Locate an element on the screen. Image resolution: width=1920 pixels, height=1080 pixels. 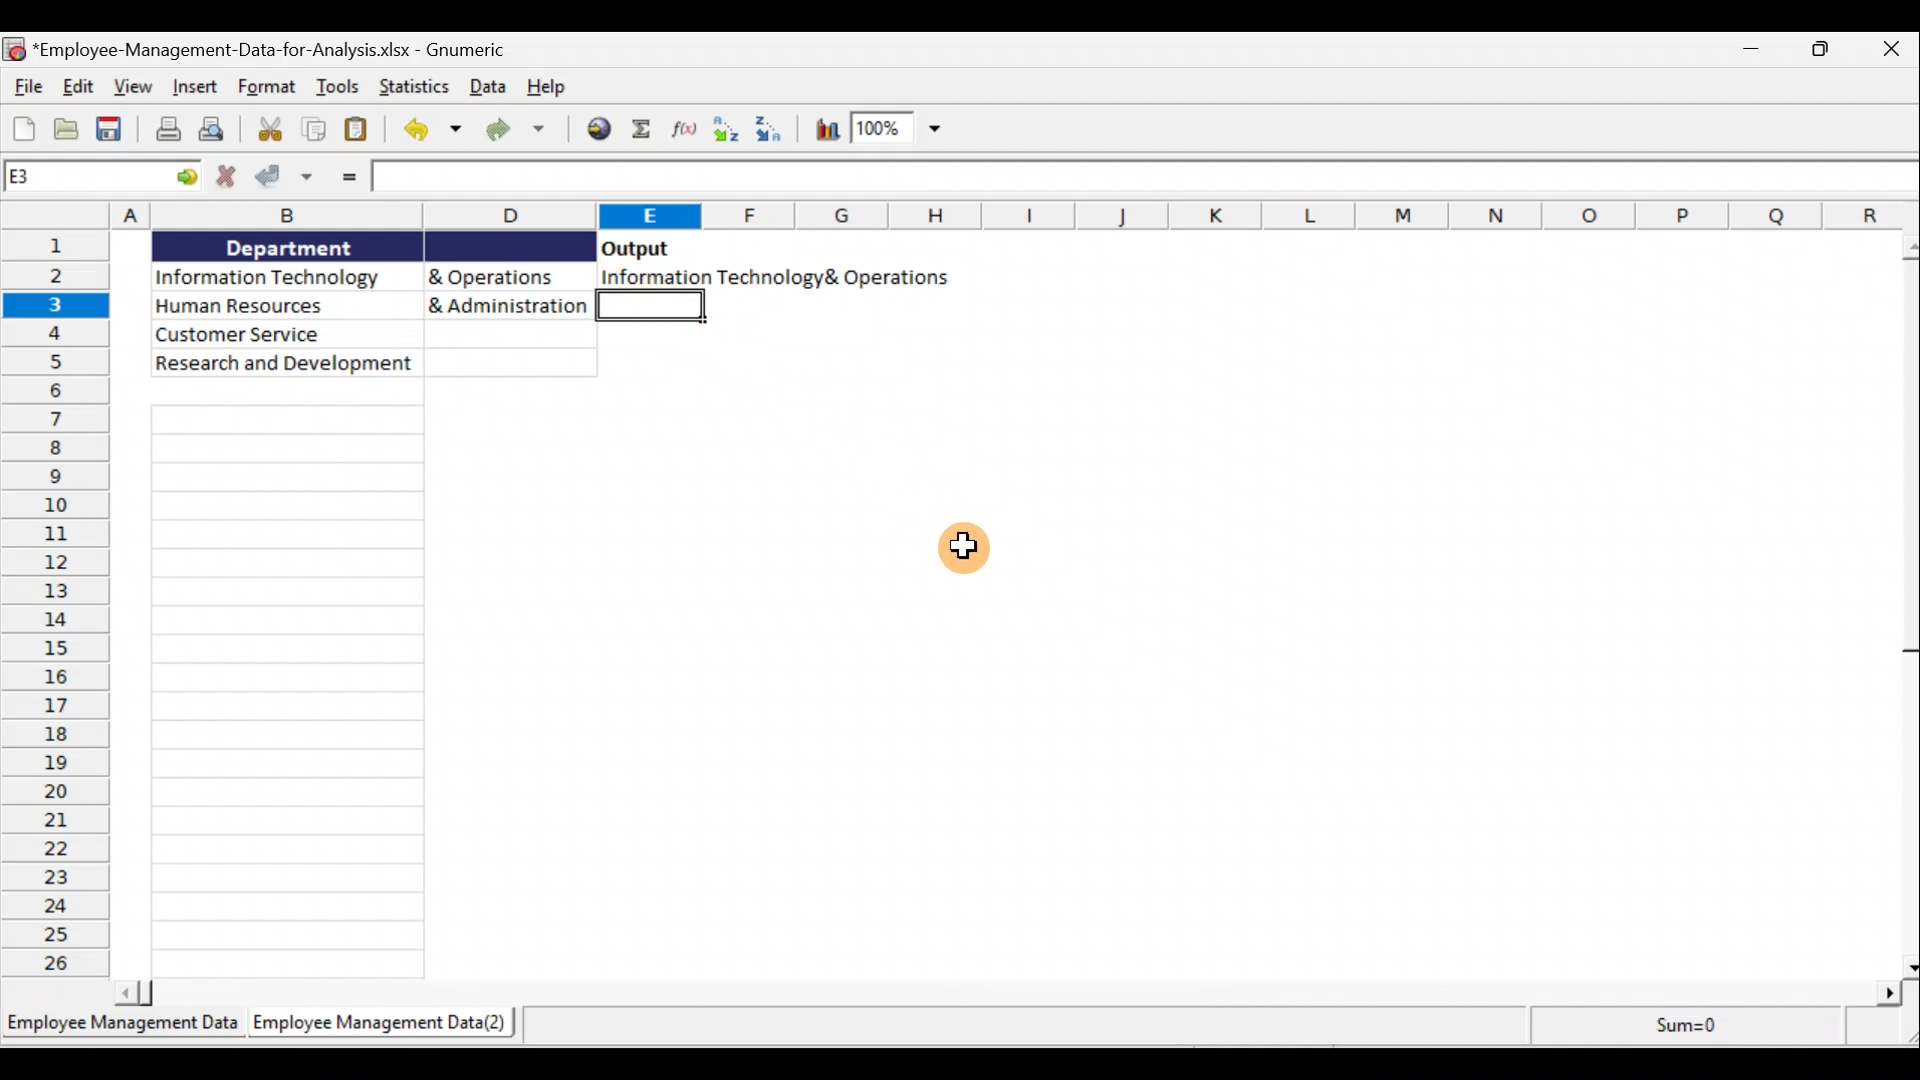
Minimise is located at coordinates (1755, 55).